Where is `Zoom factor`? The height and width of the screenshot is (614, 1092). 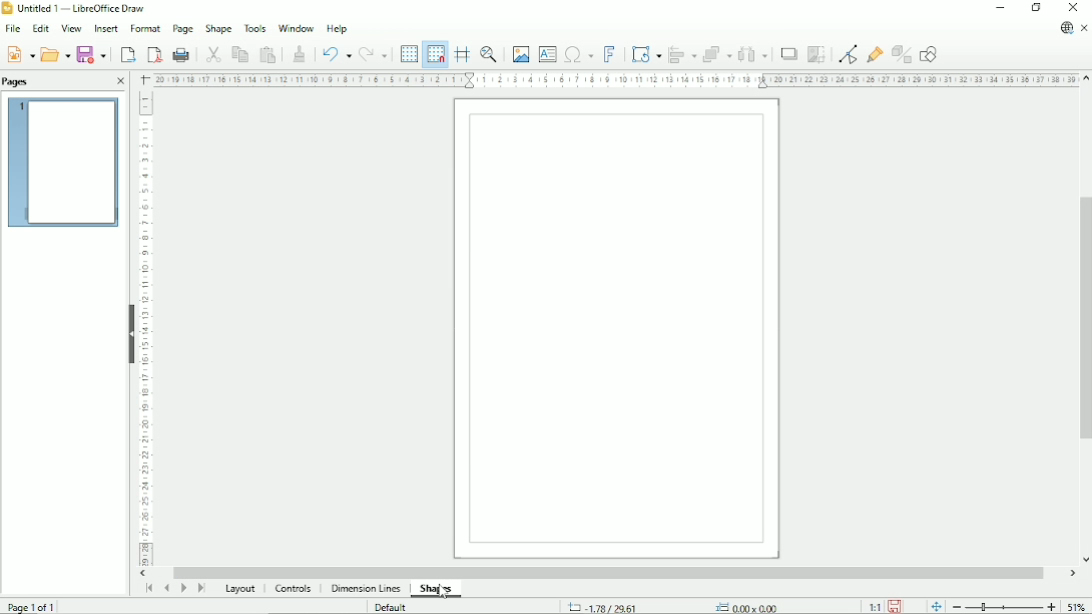 Zoom factor is located at coordinates (1077, 607).